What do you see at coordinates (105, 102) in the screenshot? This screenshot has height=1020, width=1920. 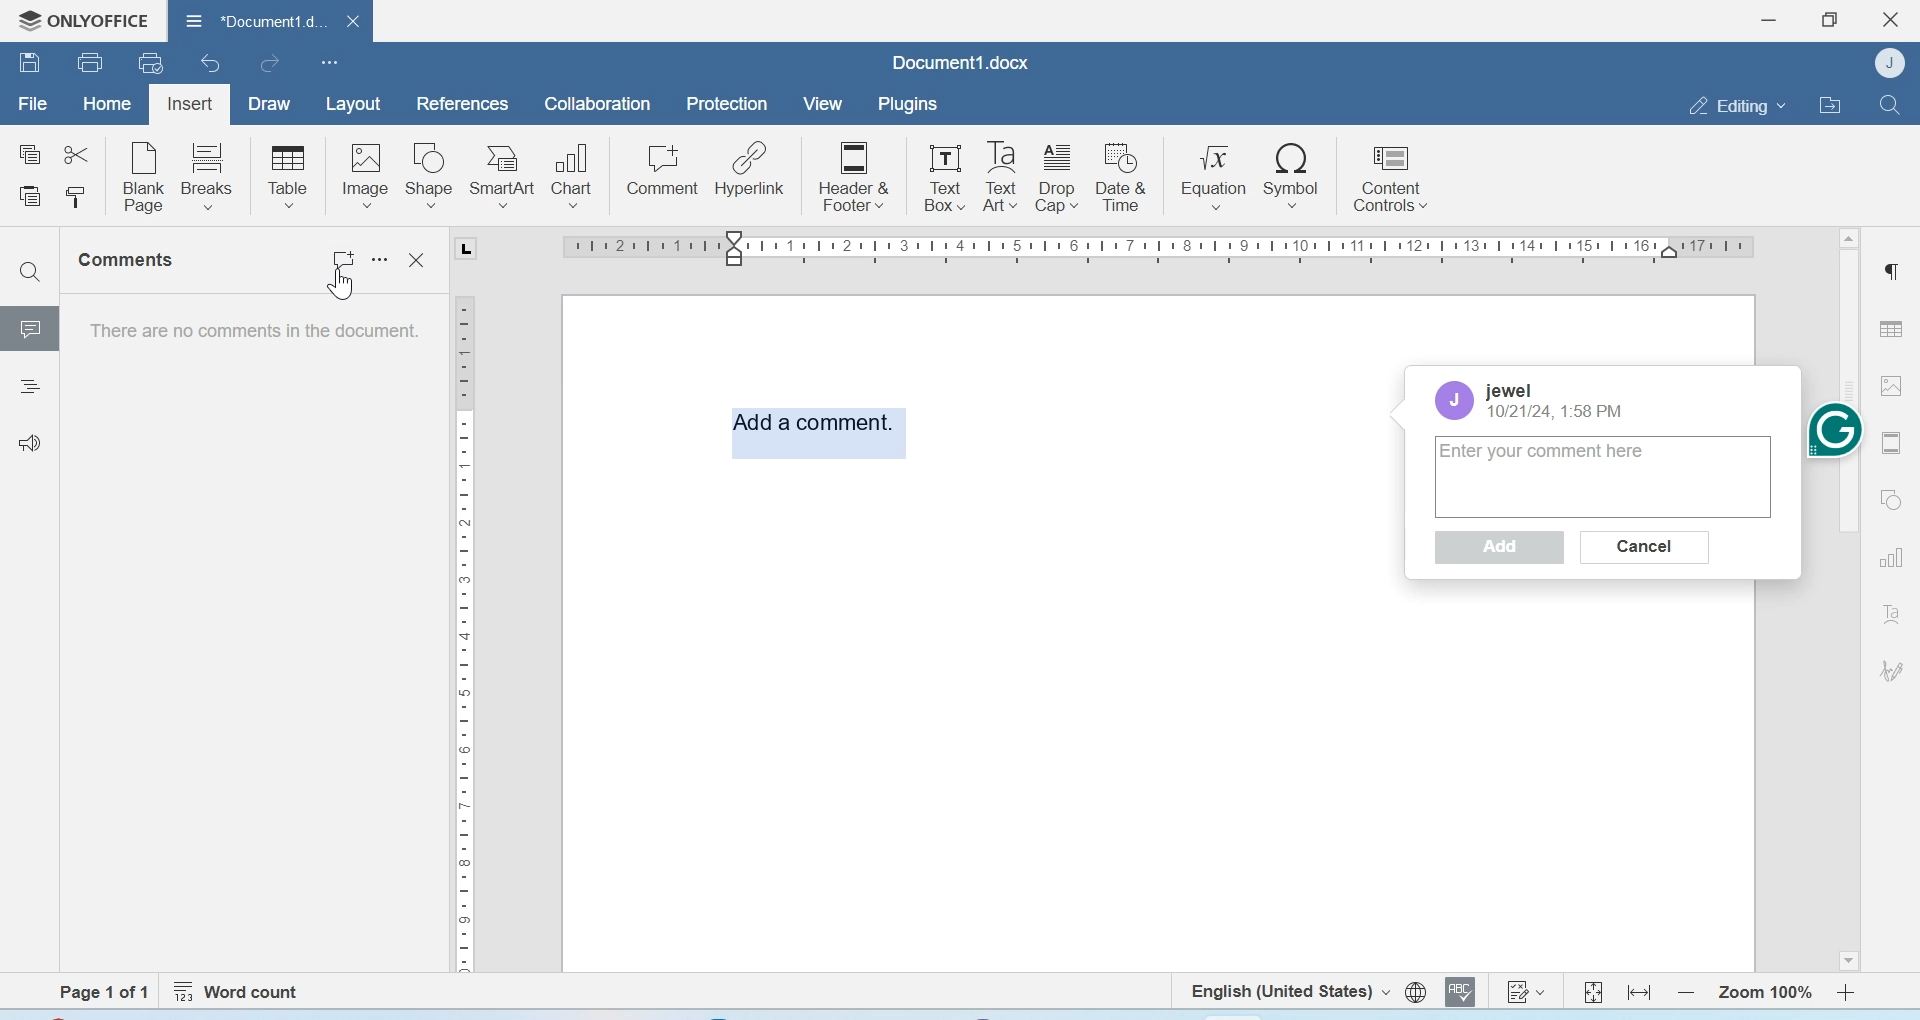 I see `Home` at bounding box center [105, 102].